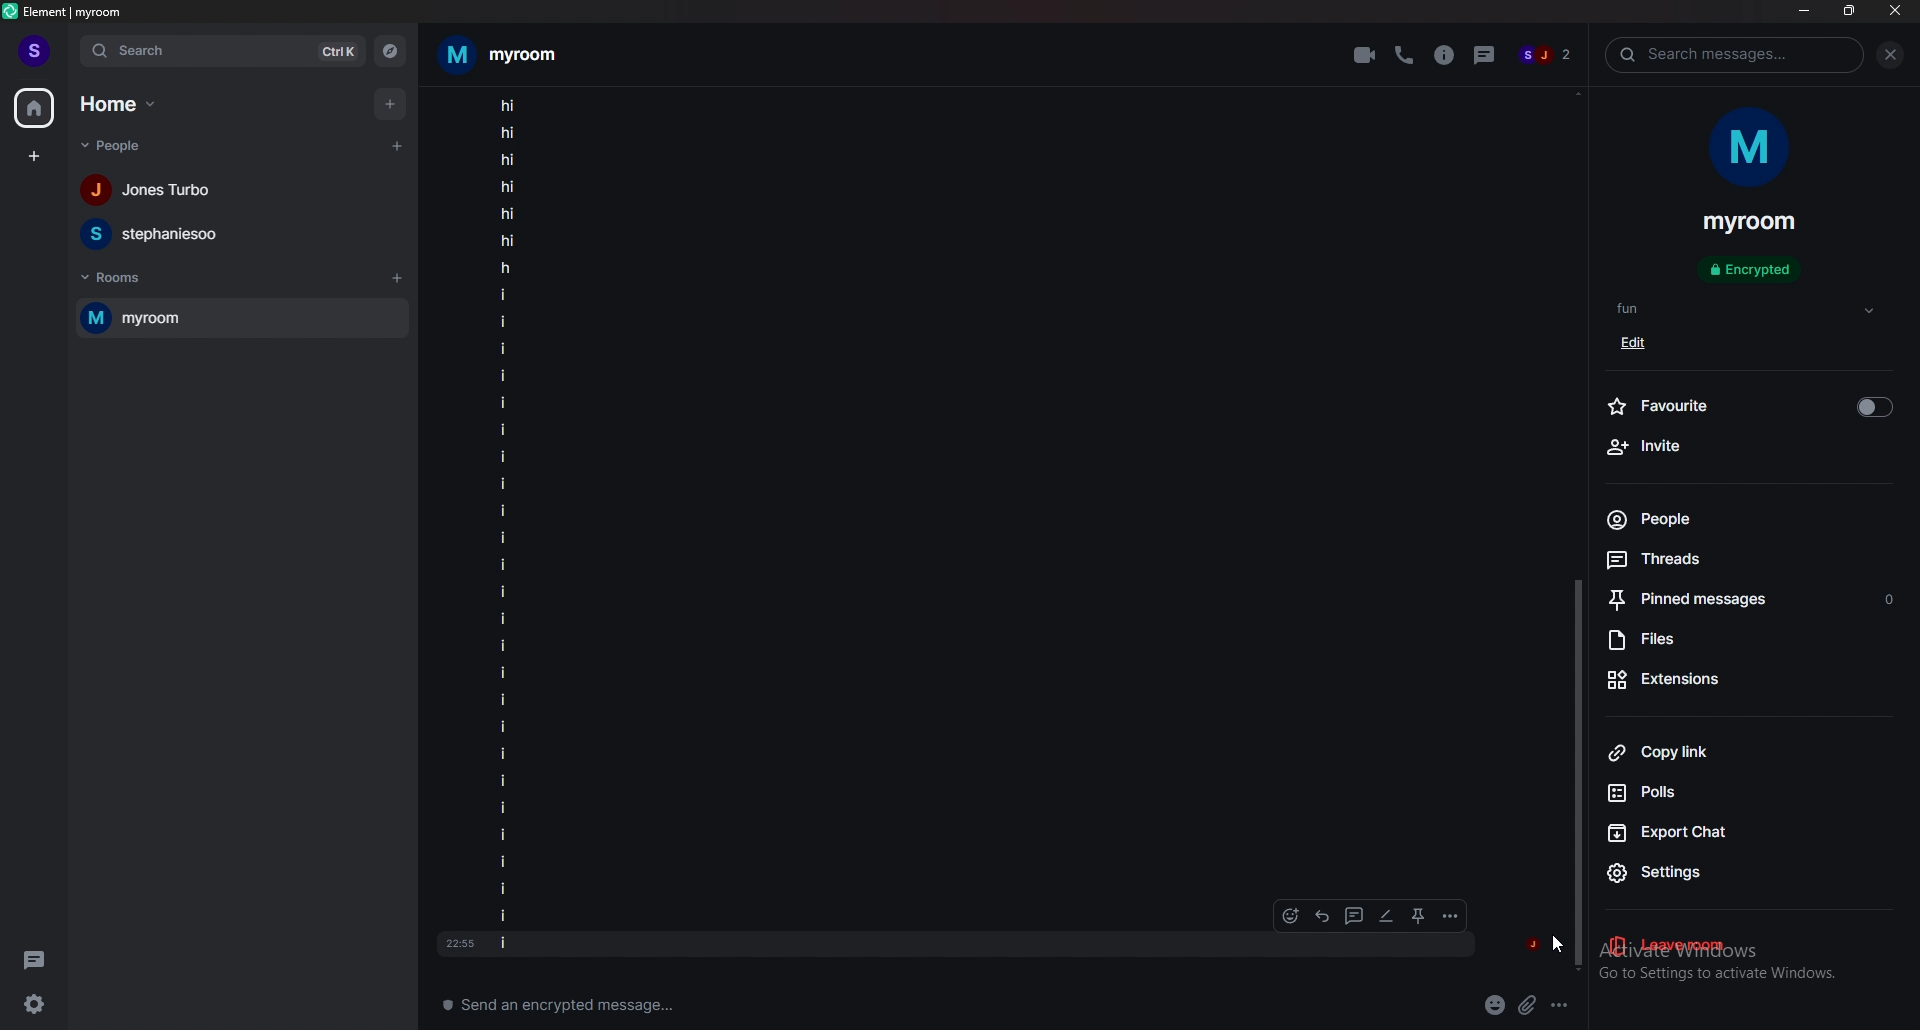 This screenshot has height=1030, width=1920. I want to click on home, so click(34, 106).